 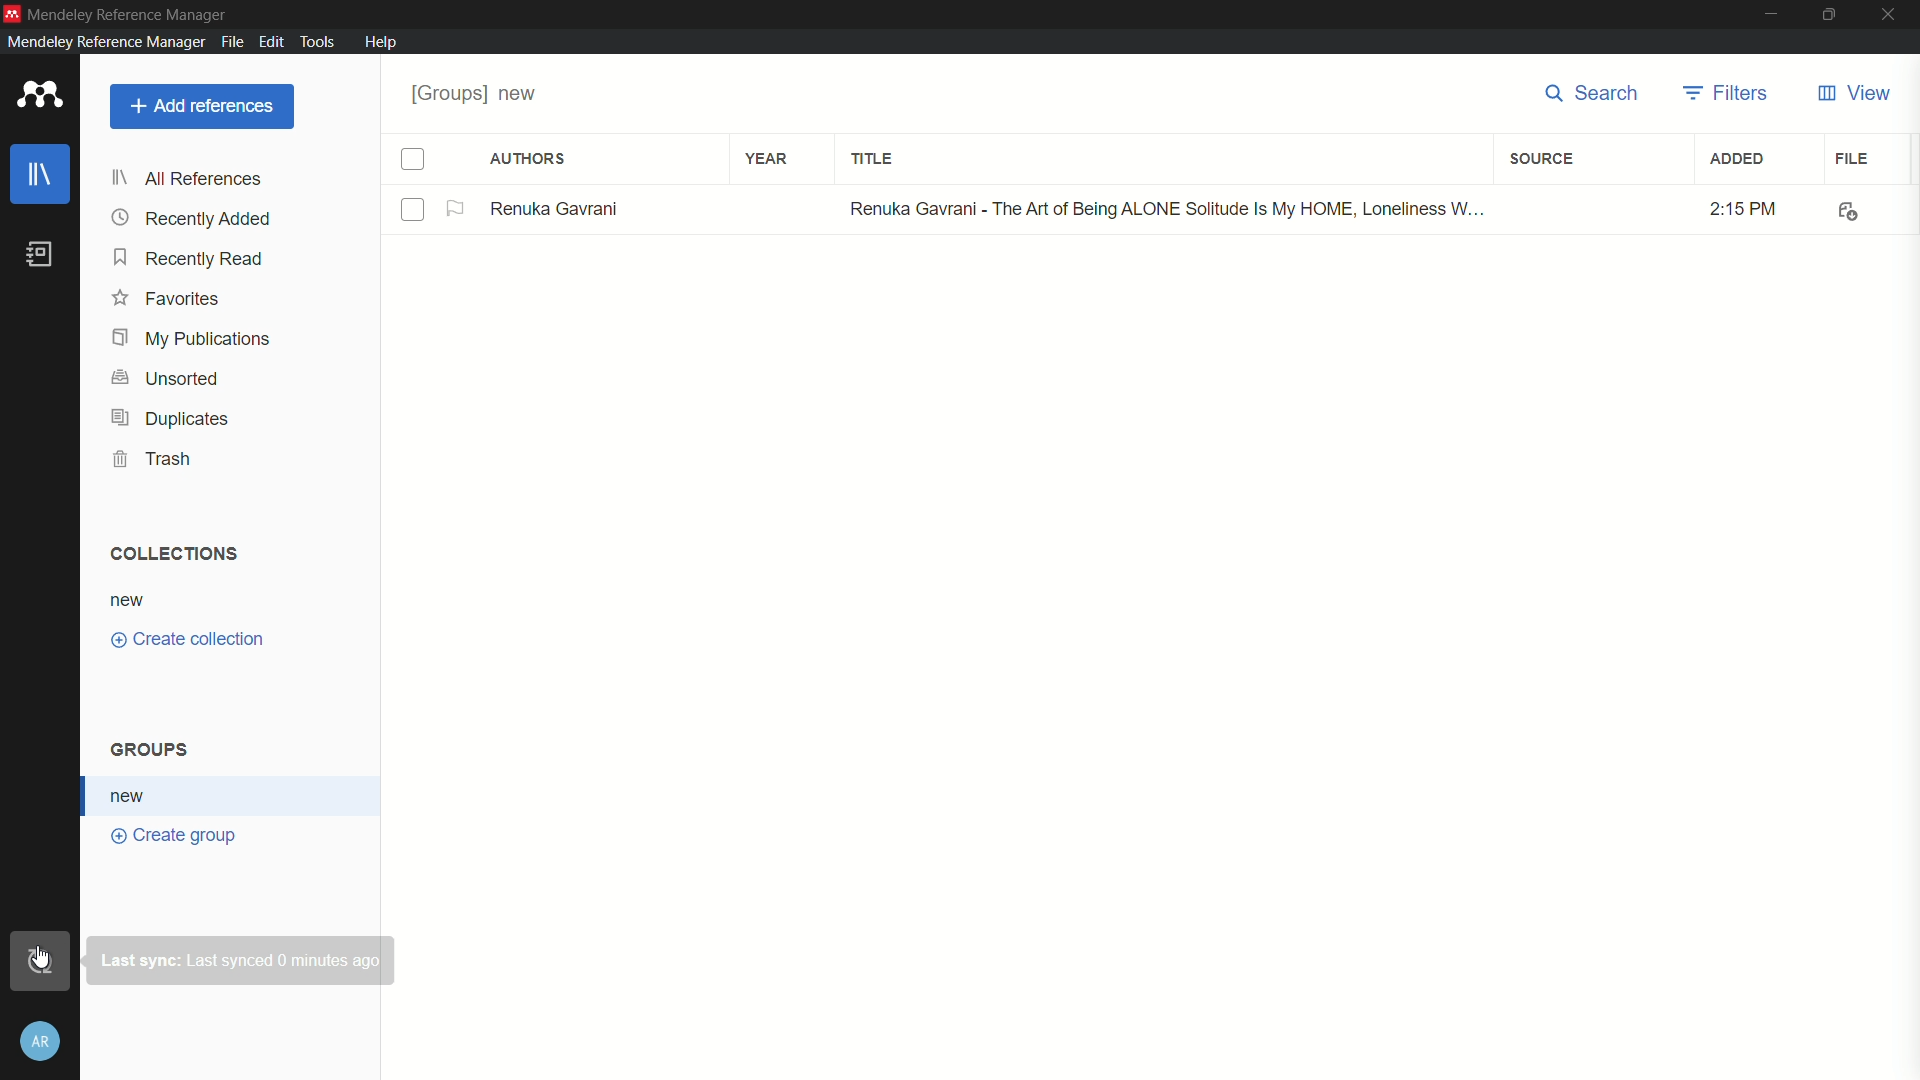 What do you see at coordinates (190, 178) in the screenshot?
I see `all references` at bounding box center [190, 178].